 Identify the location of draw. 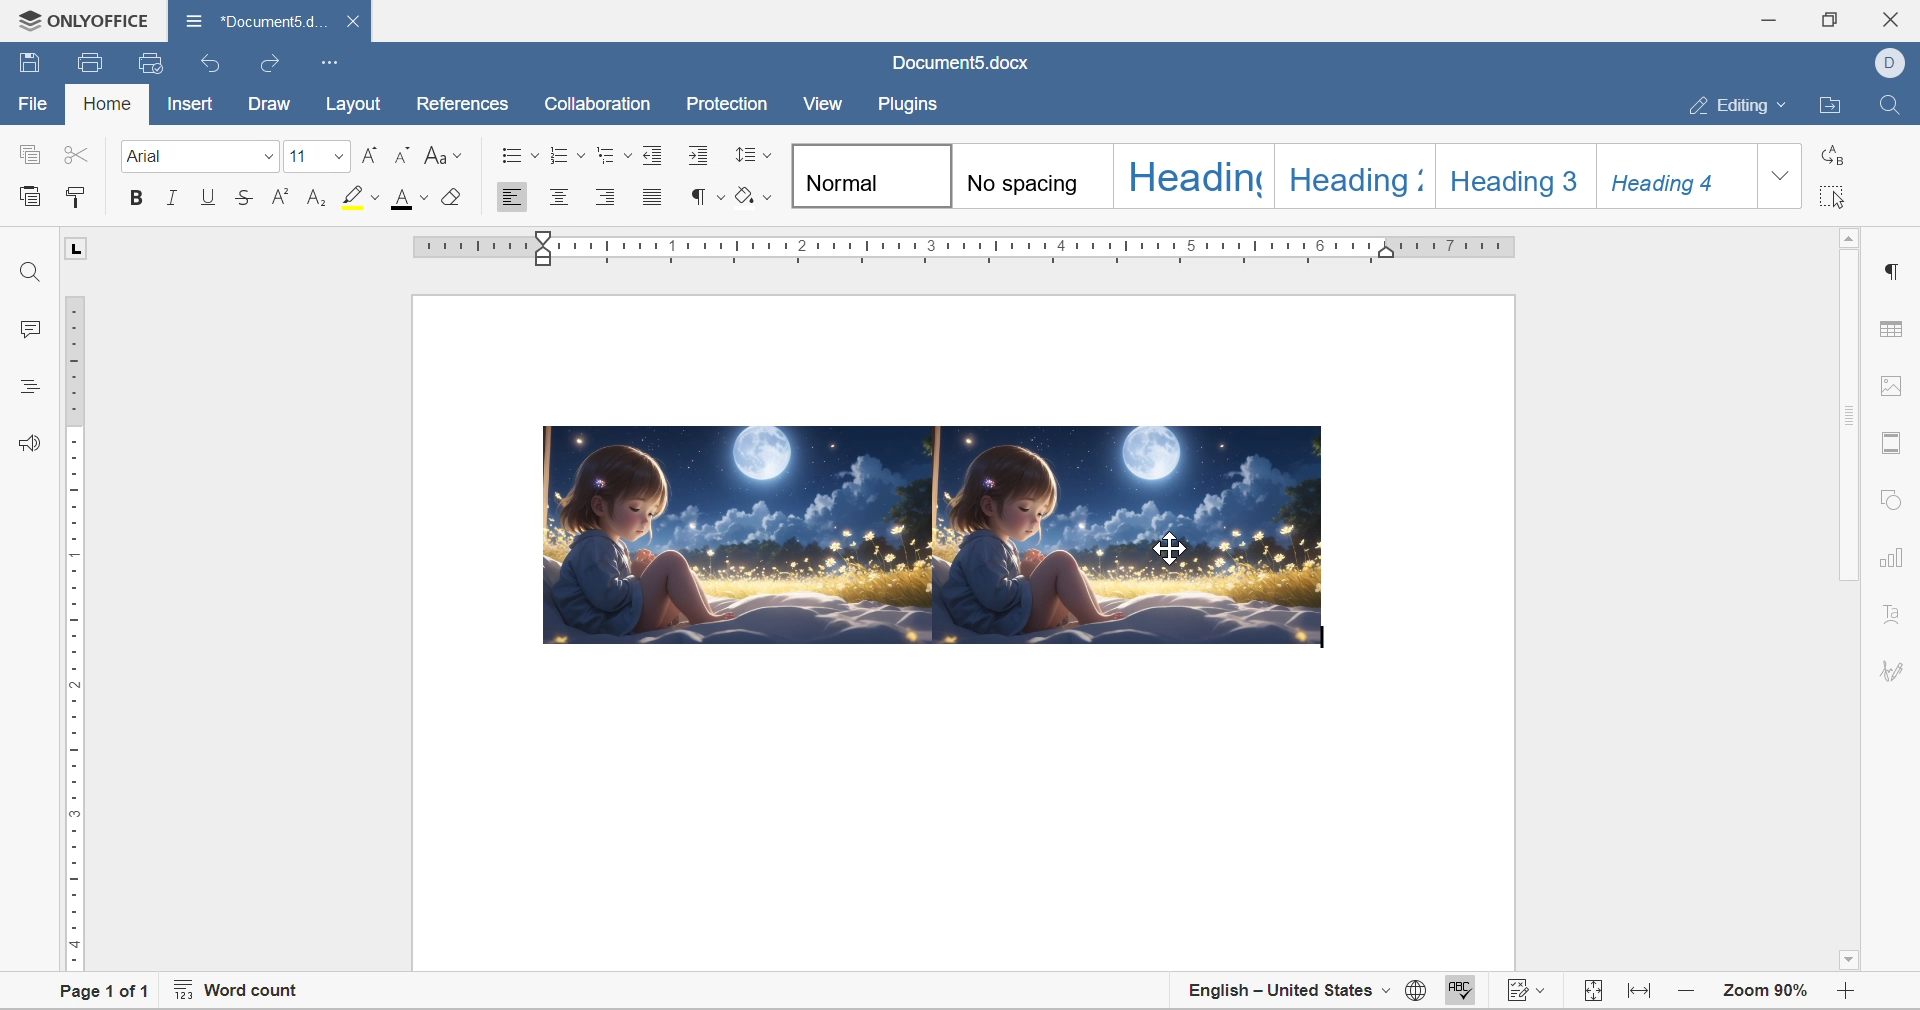
(267, 101).